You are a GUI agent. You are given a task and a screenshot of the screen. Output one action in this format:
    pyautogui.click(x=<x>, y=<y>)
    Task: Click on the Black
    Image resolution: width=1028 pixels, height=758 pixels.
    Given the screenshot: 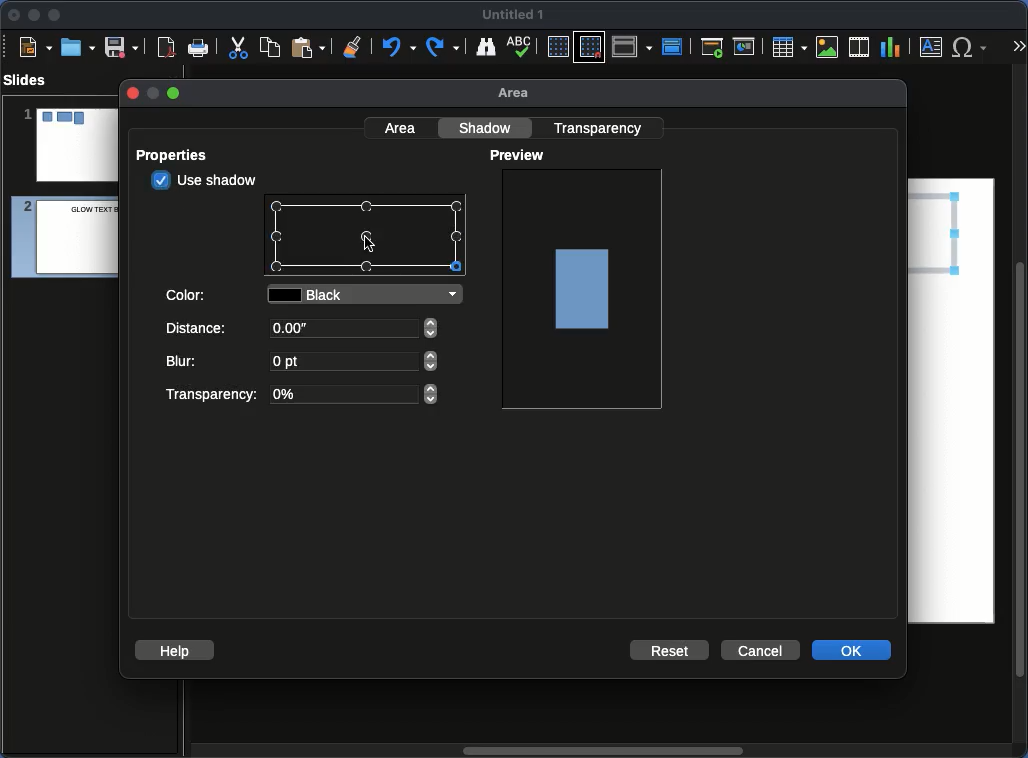 What is the action you would take?
    pyautogui.click(x=369, y=296)
    